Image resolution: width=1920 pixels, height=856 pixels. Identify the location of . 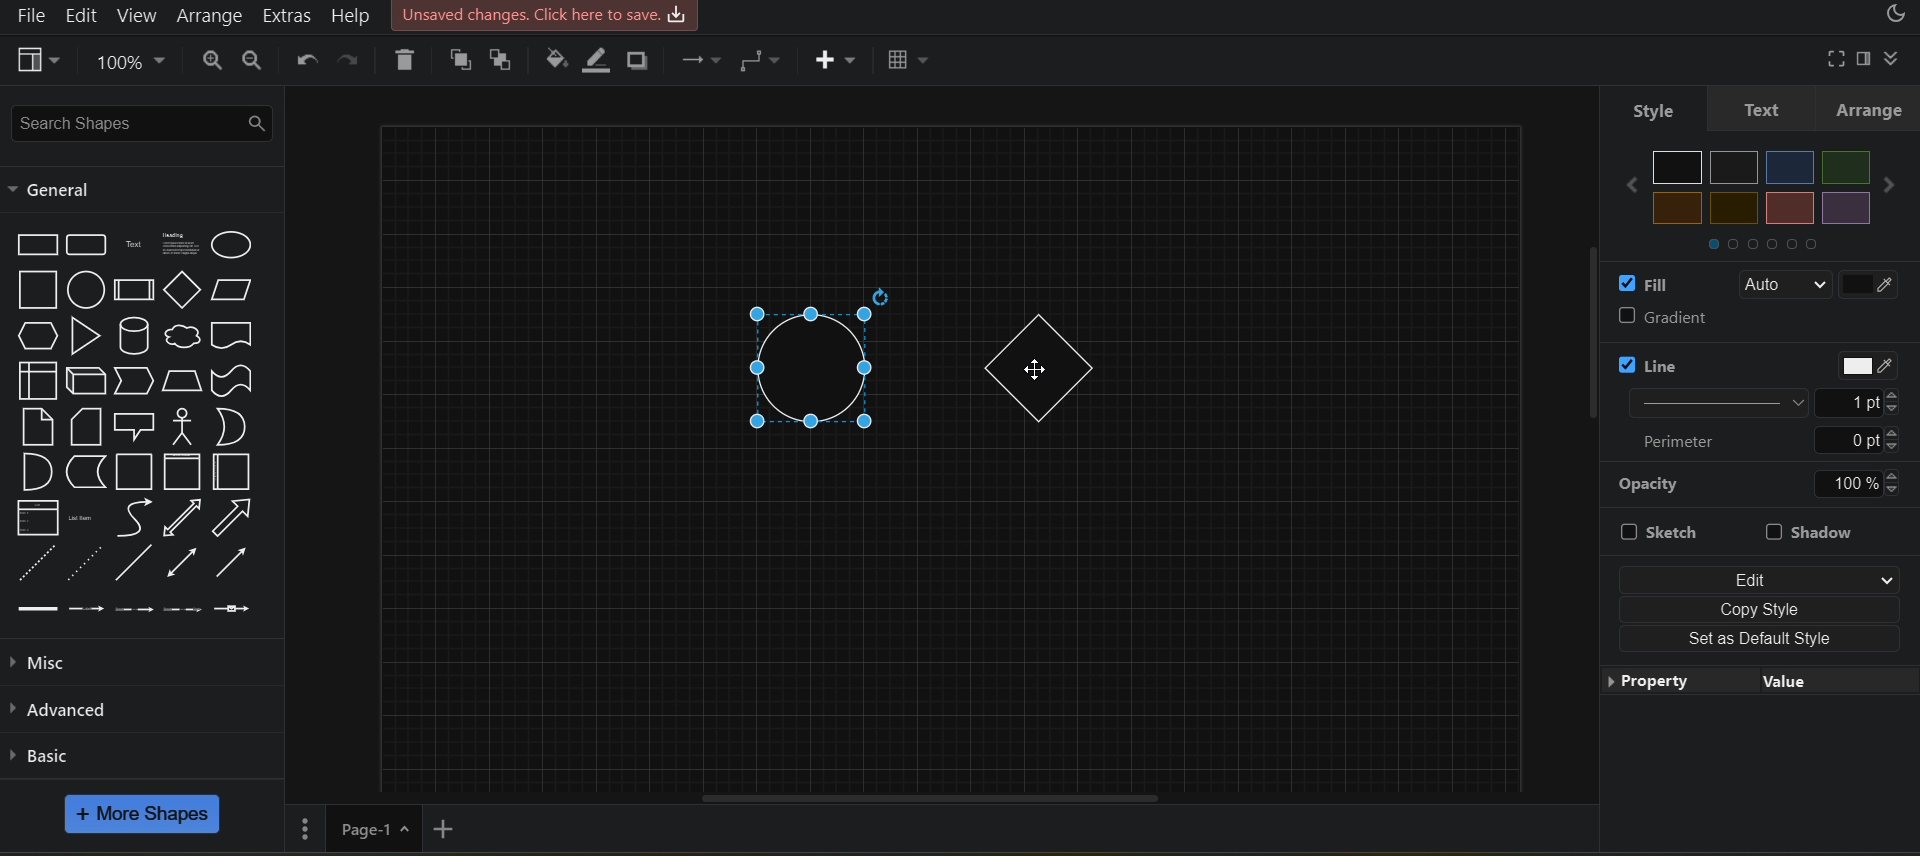
(1898, 185).